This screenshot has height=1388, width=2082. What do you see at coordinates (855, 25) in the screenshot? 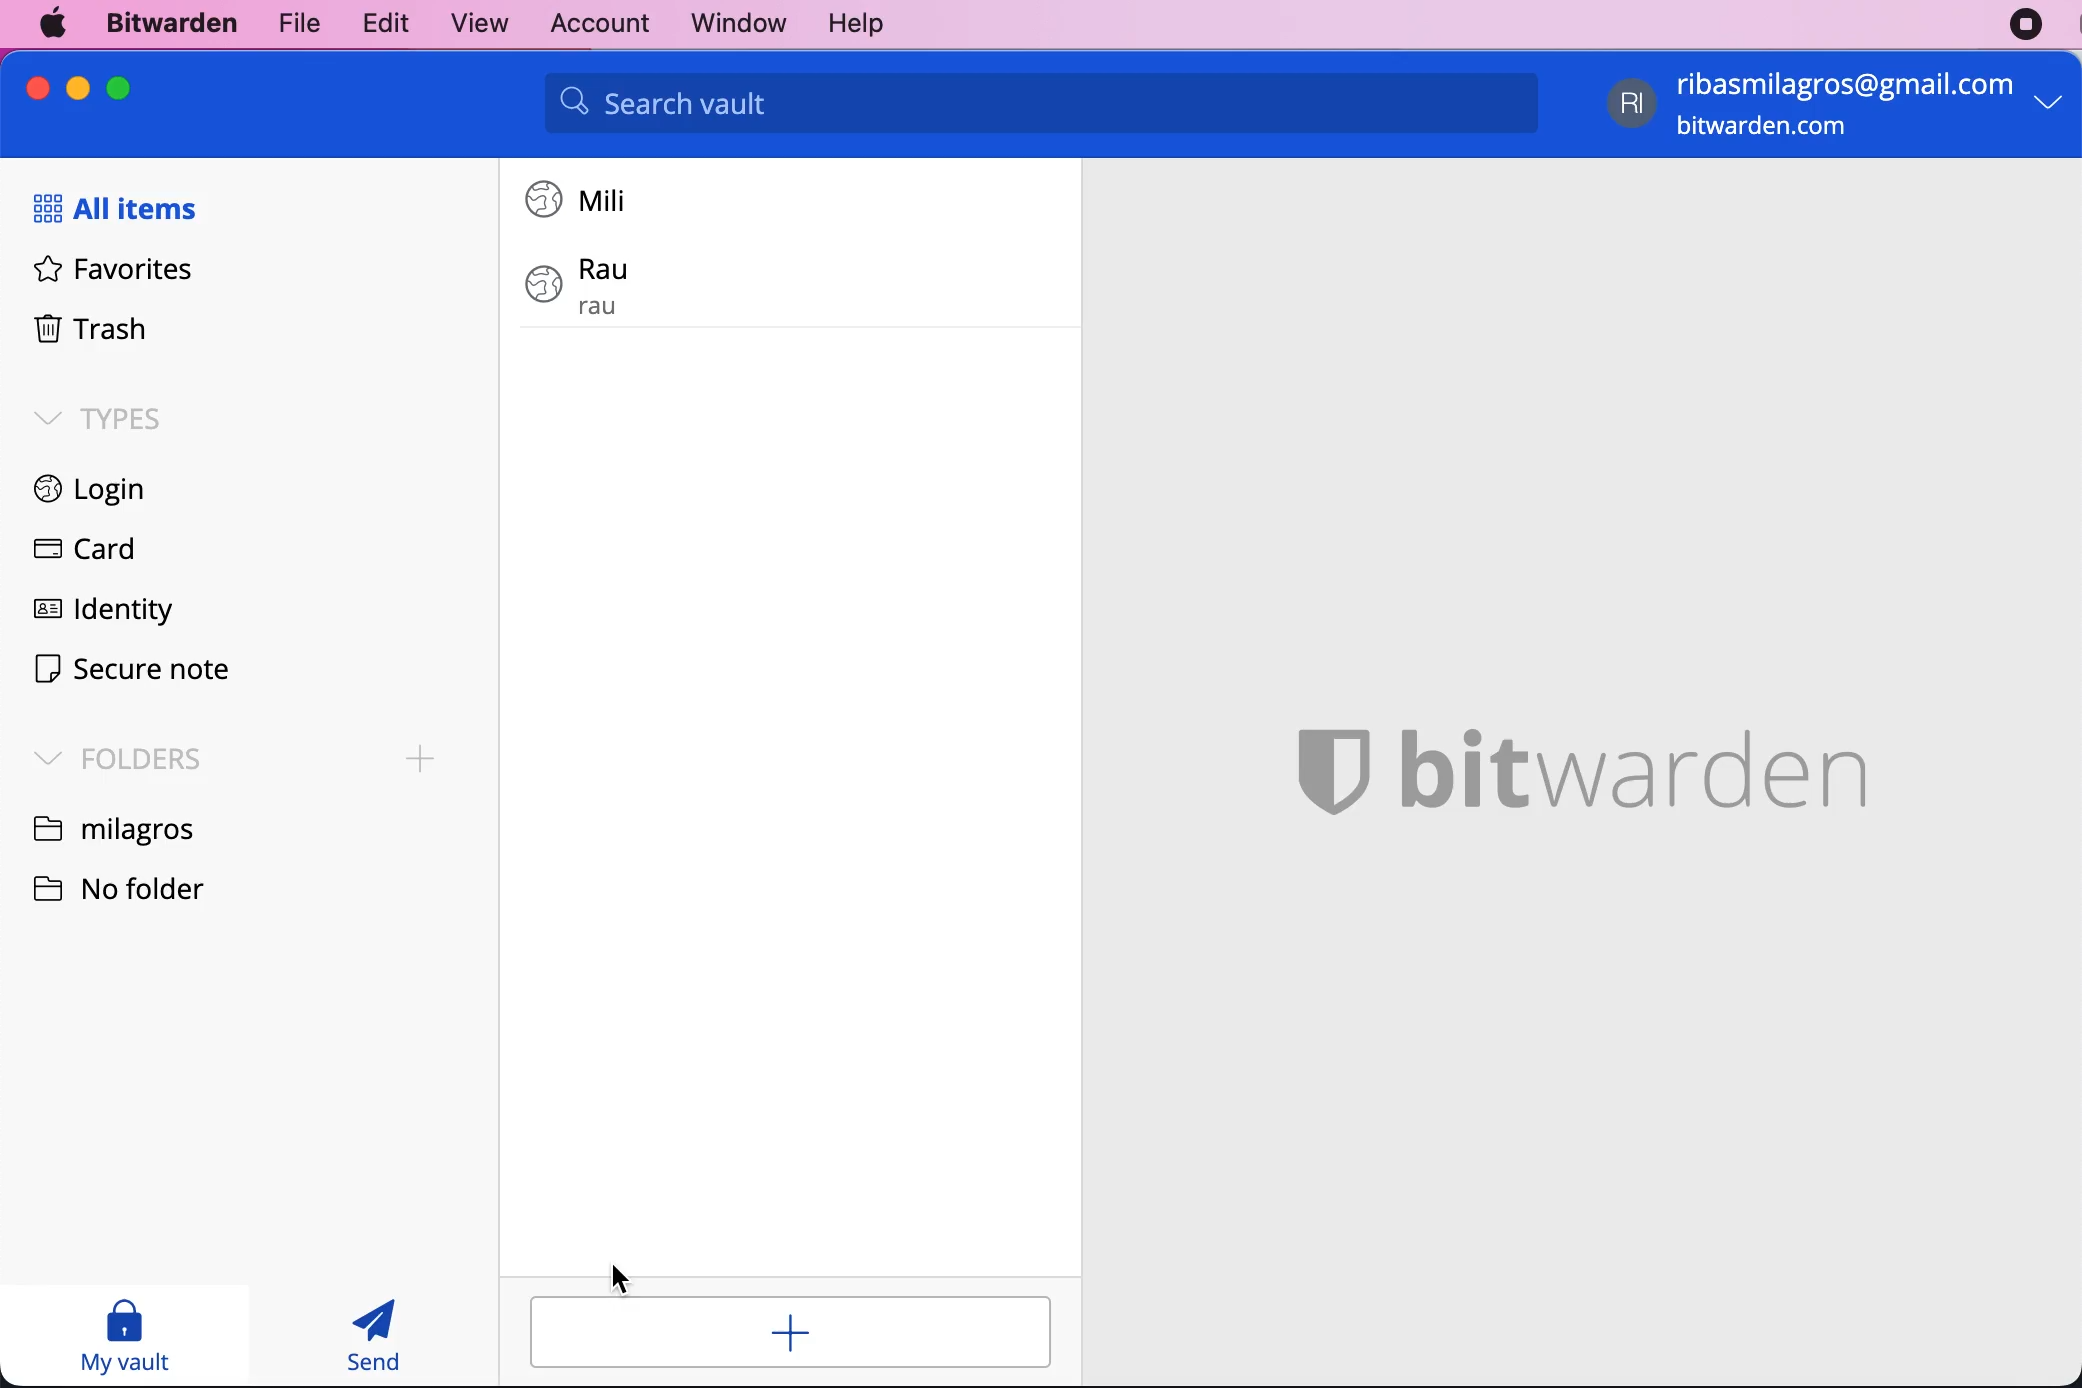
I see `help` at bounding box center [855, 25].